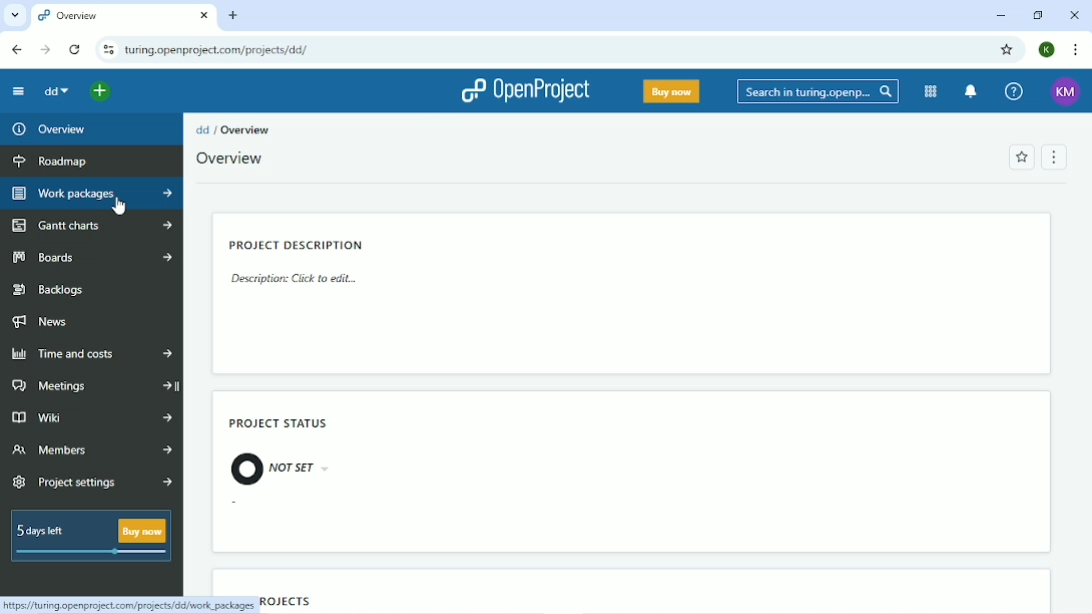  What do you see at coordinates (14, 49) in the screenshot?
I see `backward` at bounding box center [14, 49].